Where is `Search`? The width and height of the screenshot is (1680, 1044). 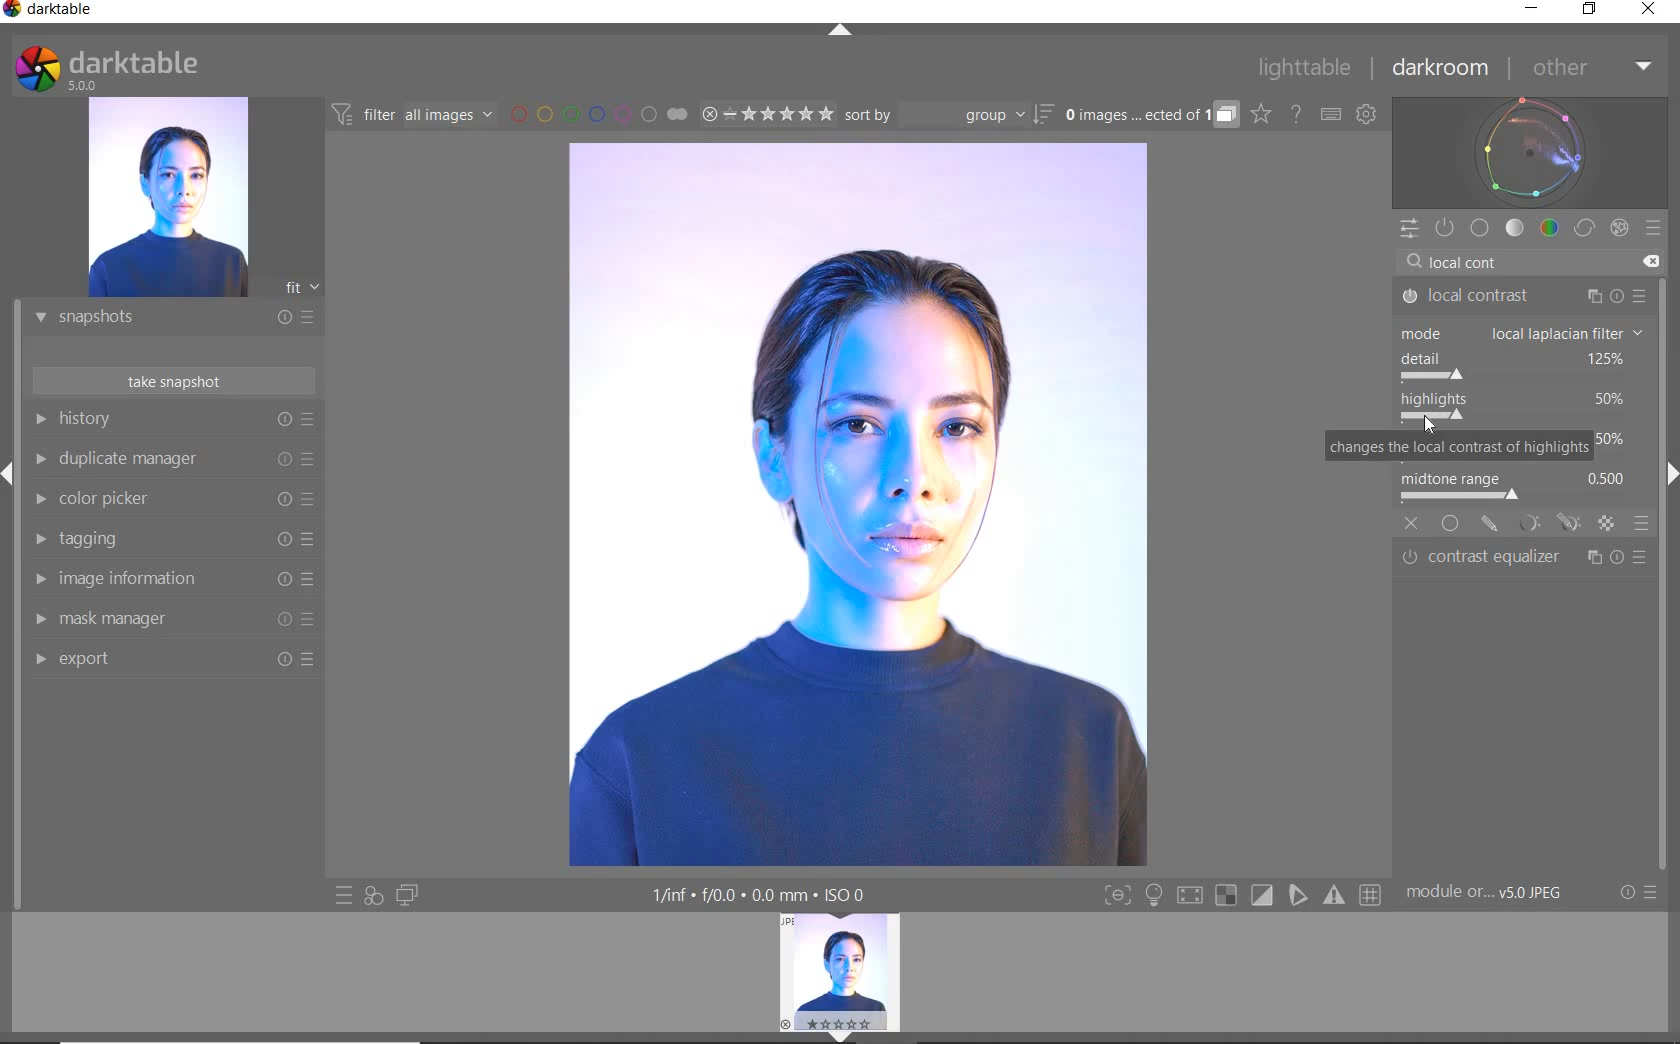 Search is located at coordinates (1414, 262).